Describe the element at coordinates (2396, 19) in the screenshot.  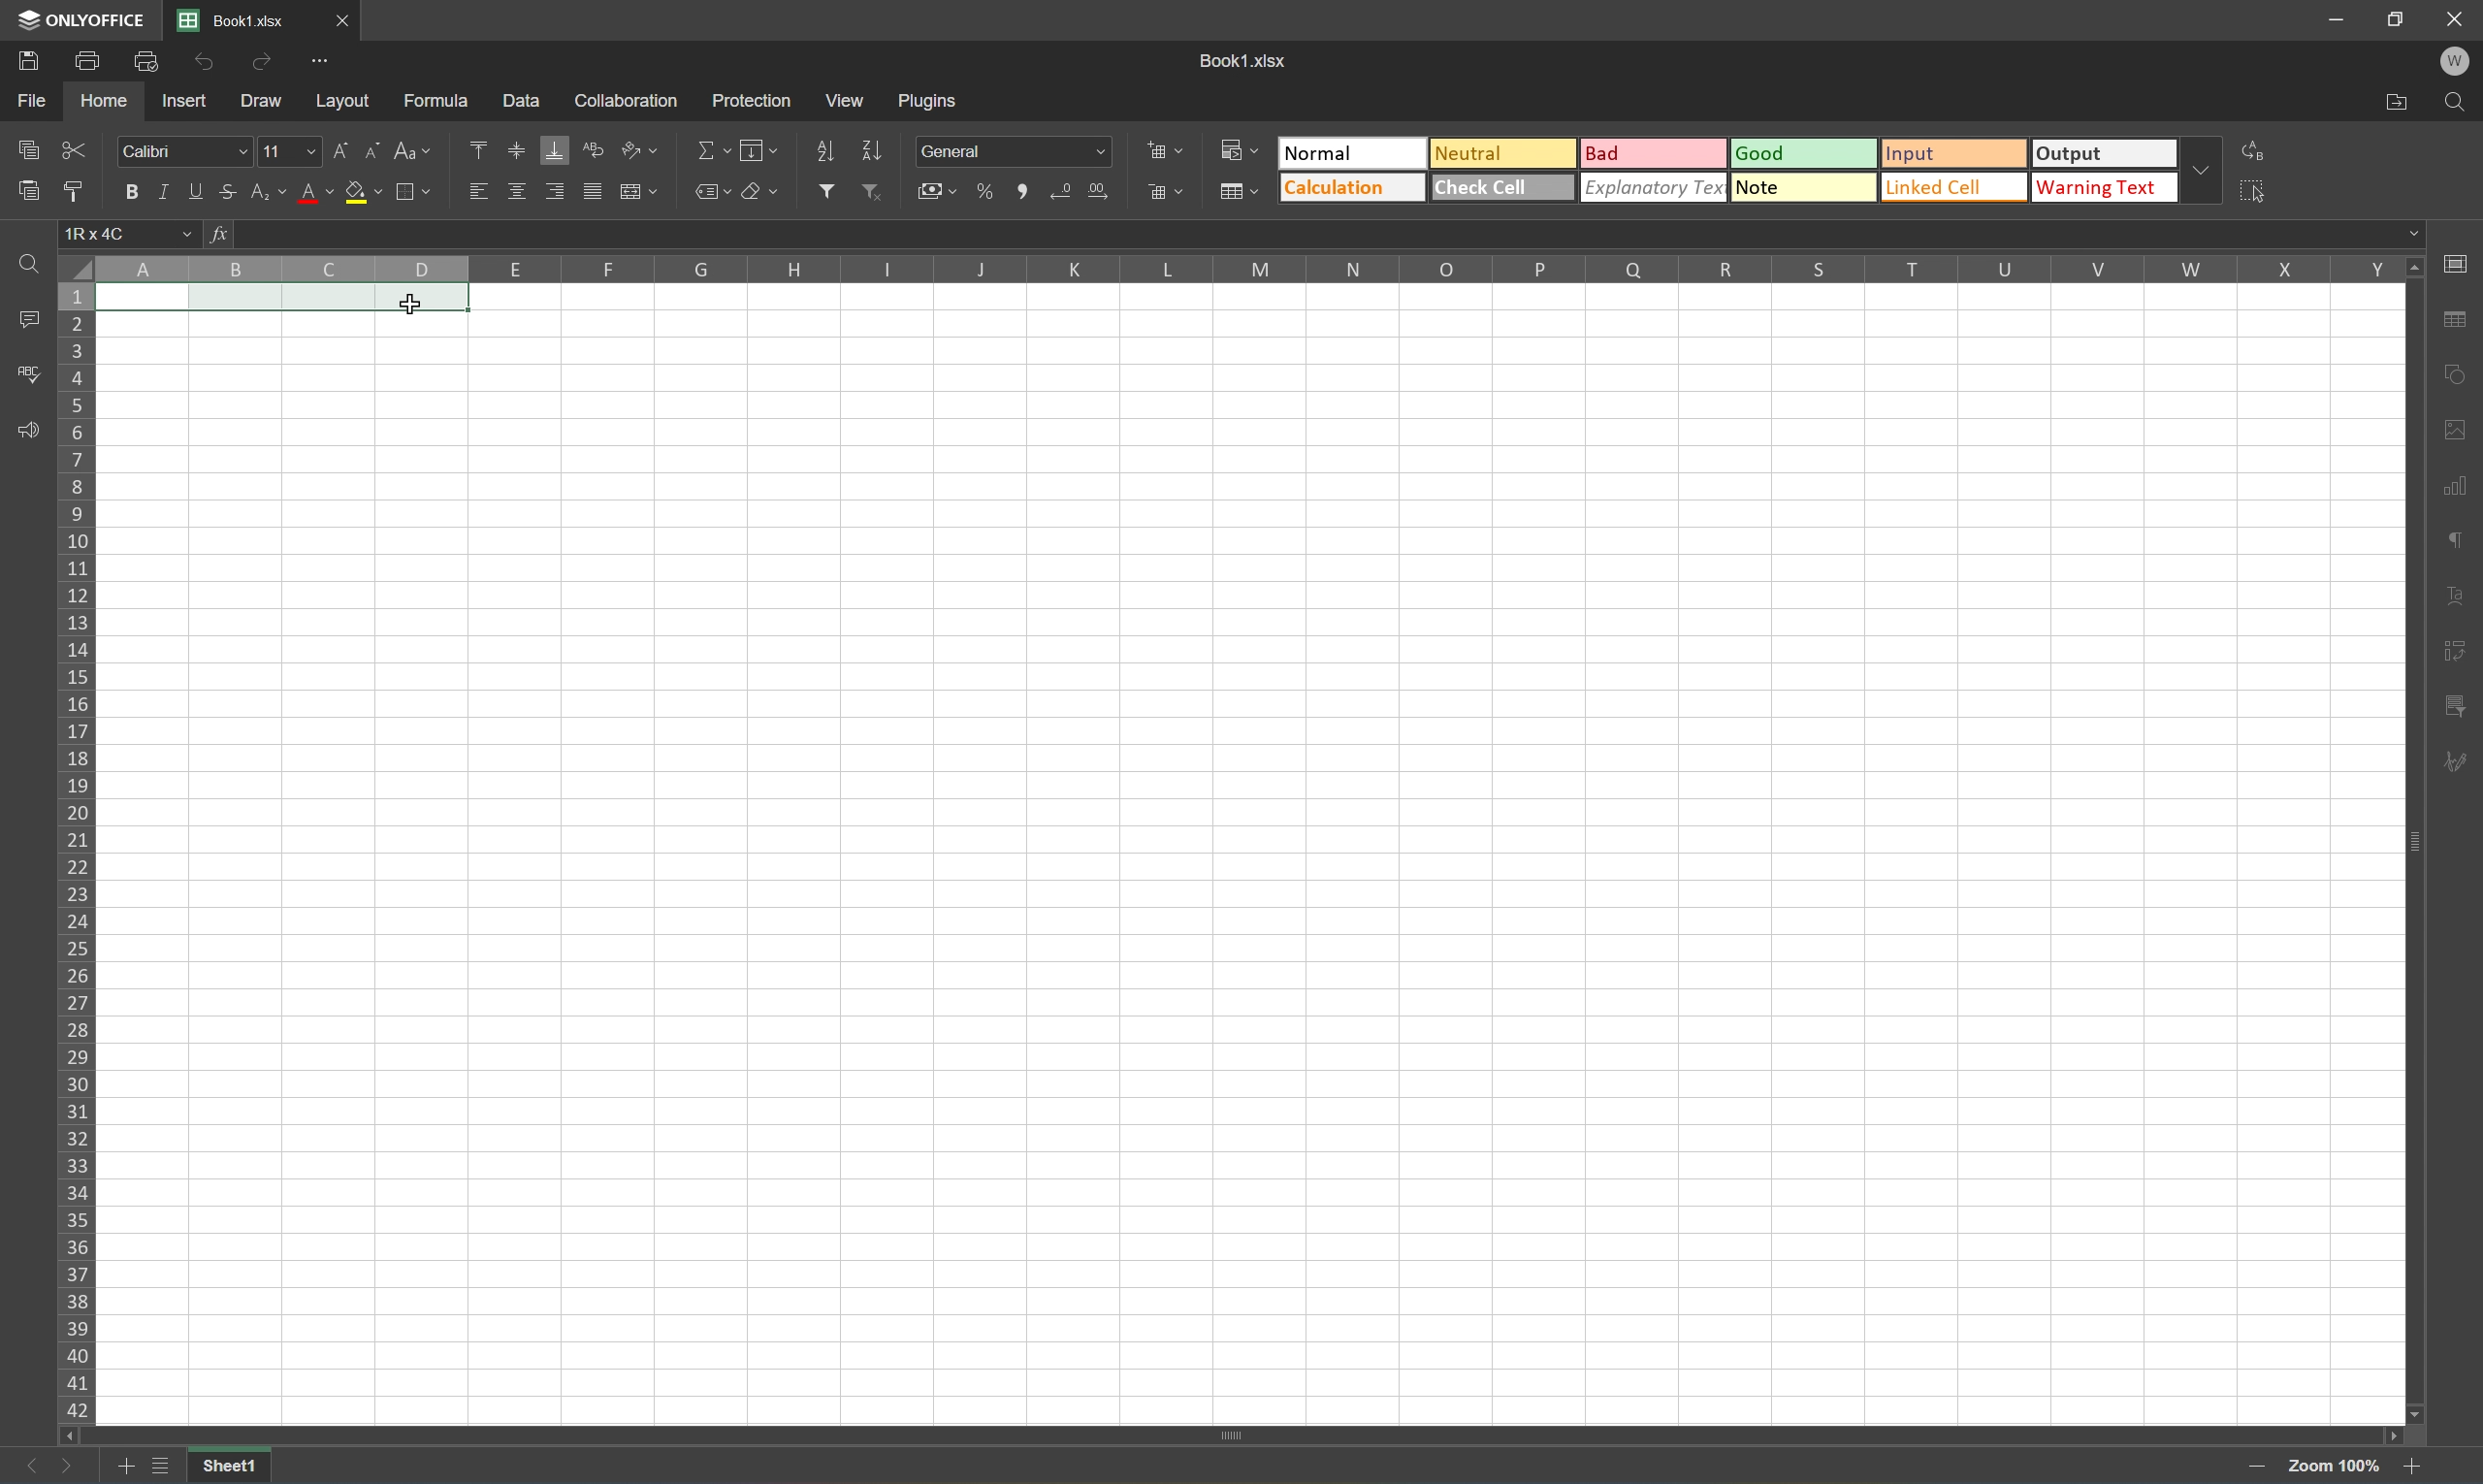
I see `Restore down` at that location.